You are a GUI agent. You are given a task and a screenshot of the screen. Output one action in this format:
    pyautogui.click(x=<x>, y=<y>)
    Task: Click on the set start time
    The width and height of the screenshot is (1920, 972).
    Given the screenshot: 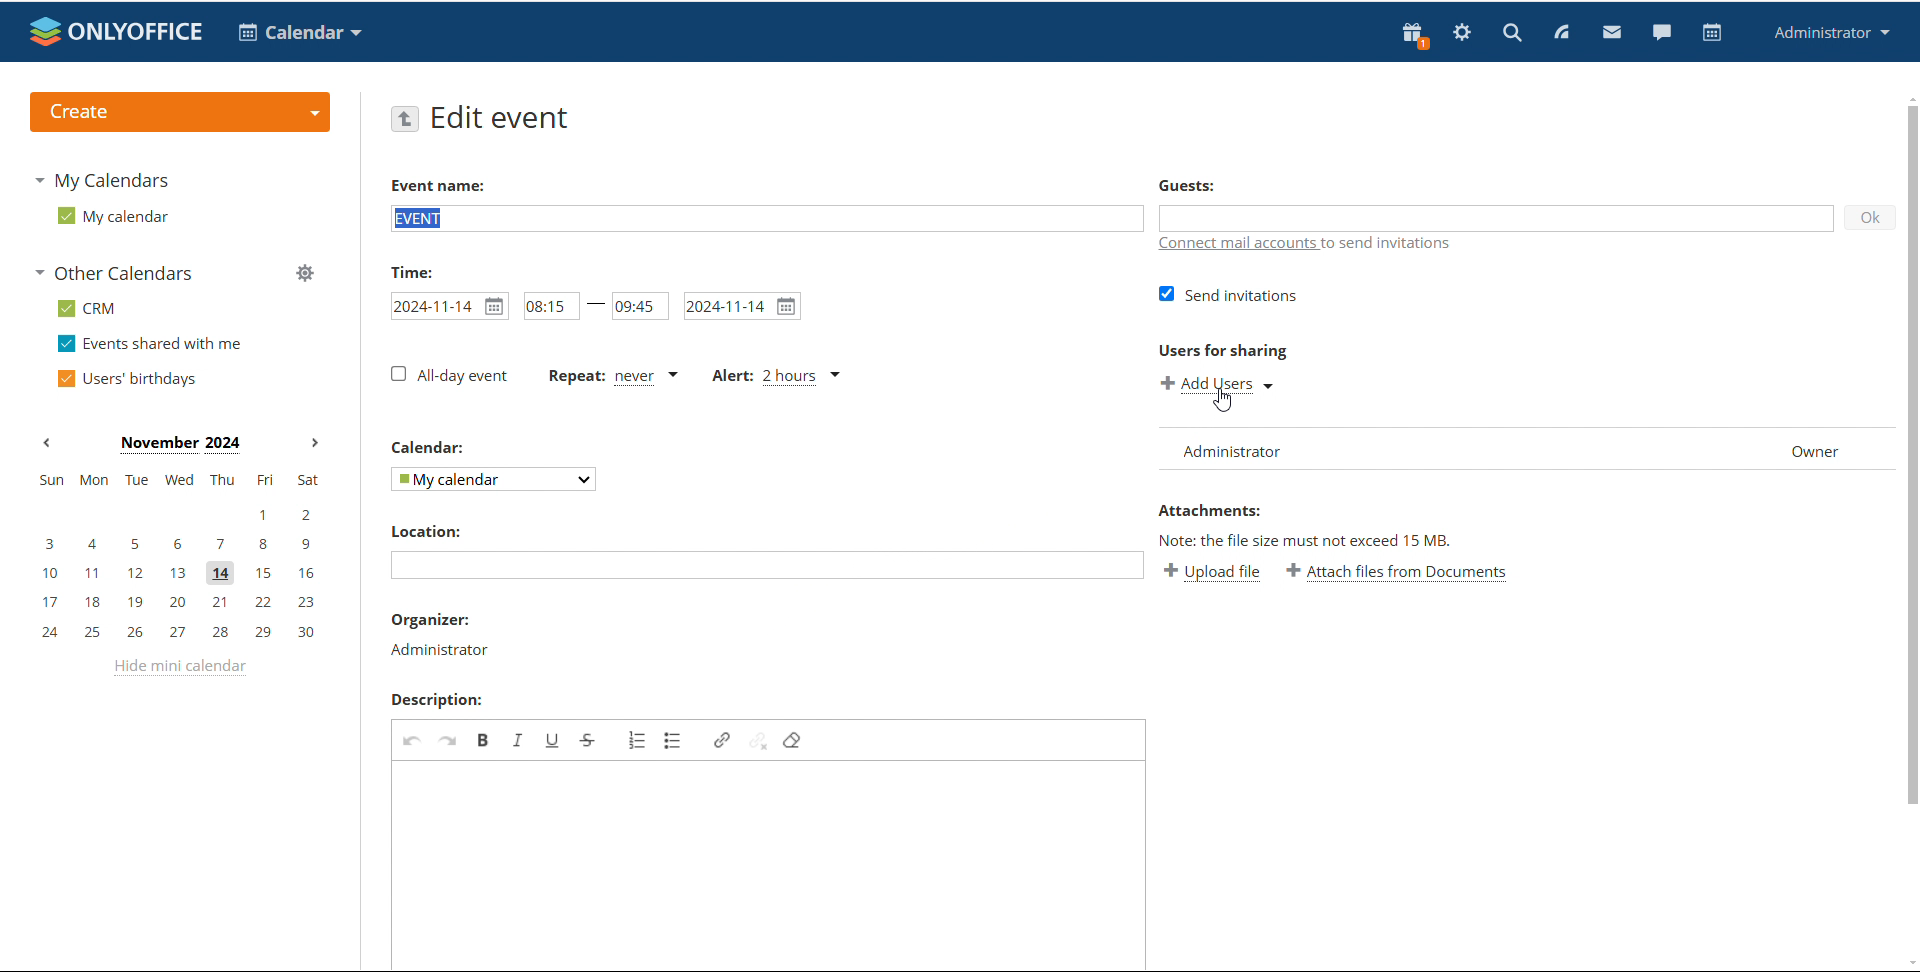 What is the action you would take?
    pyautogui.click(x=552, y=305)
    